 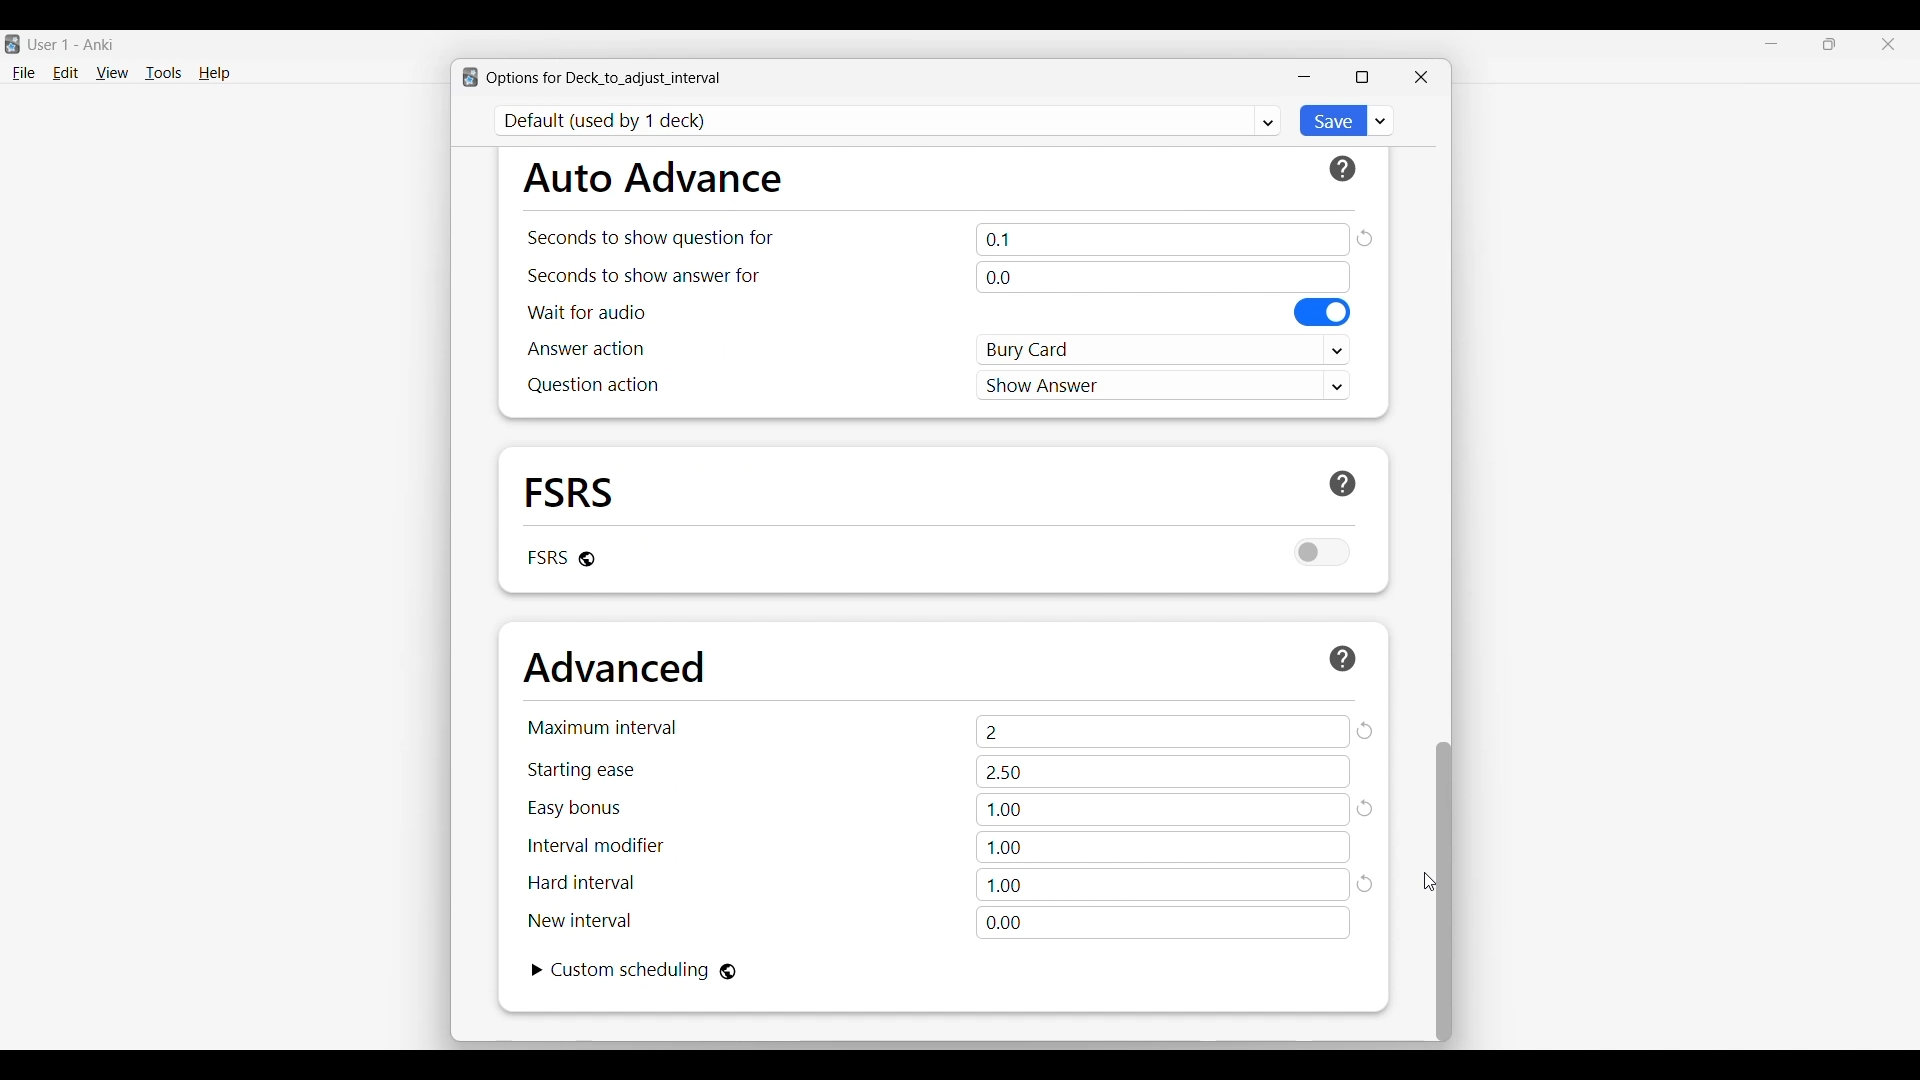 What do you see at coordinates (1421, 77) in the screenshot?
I see `Click to close window` at bounding box center [1421, 77].